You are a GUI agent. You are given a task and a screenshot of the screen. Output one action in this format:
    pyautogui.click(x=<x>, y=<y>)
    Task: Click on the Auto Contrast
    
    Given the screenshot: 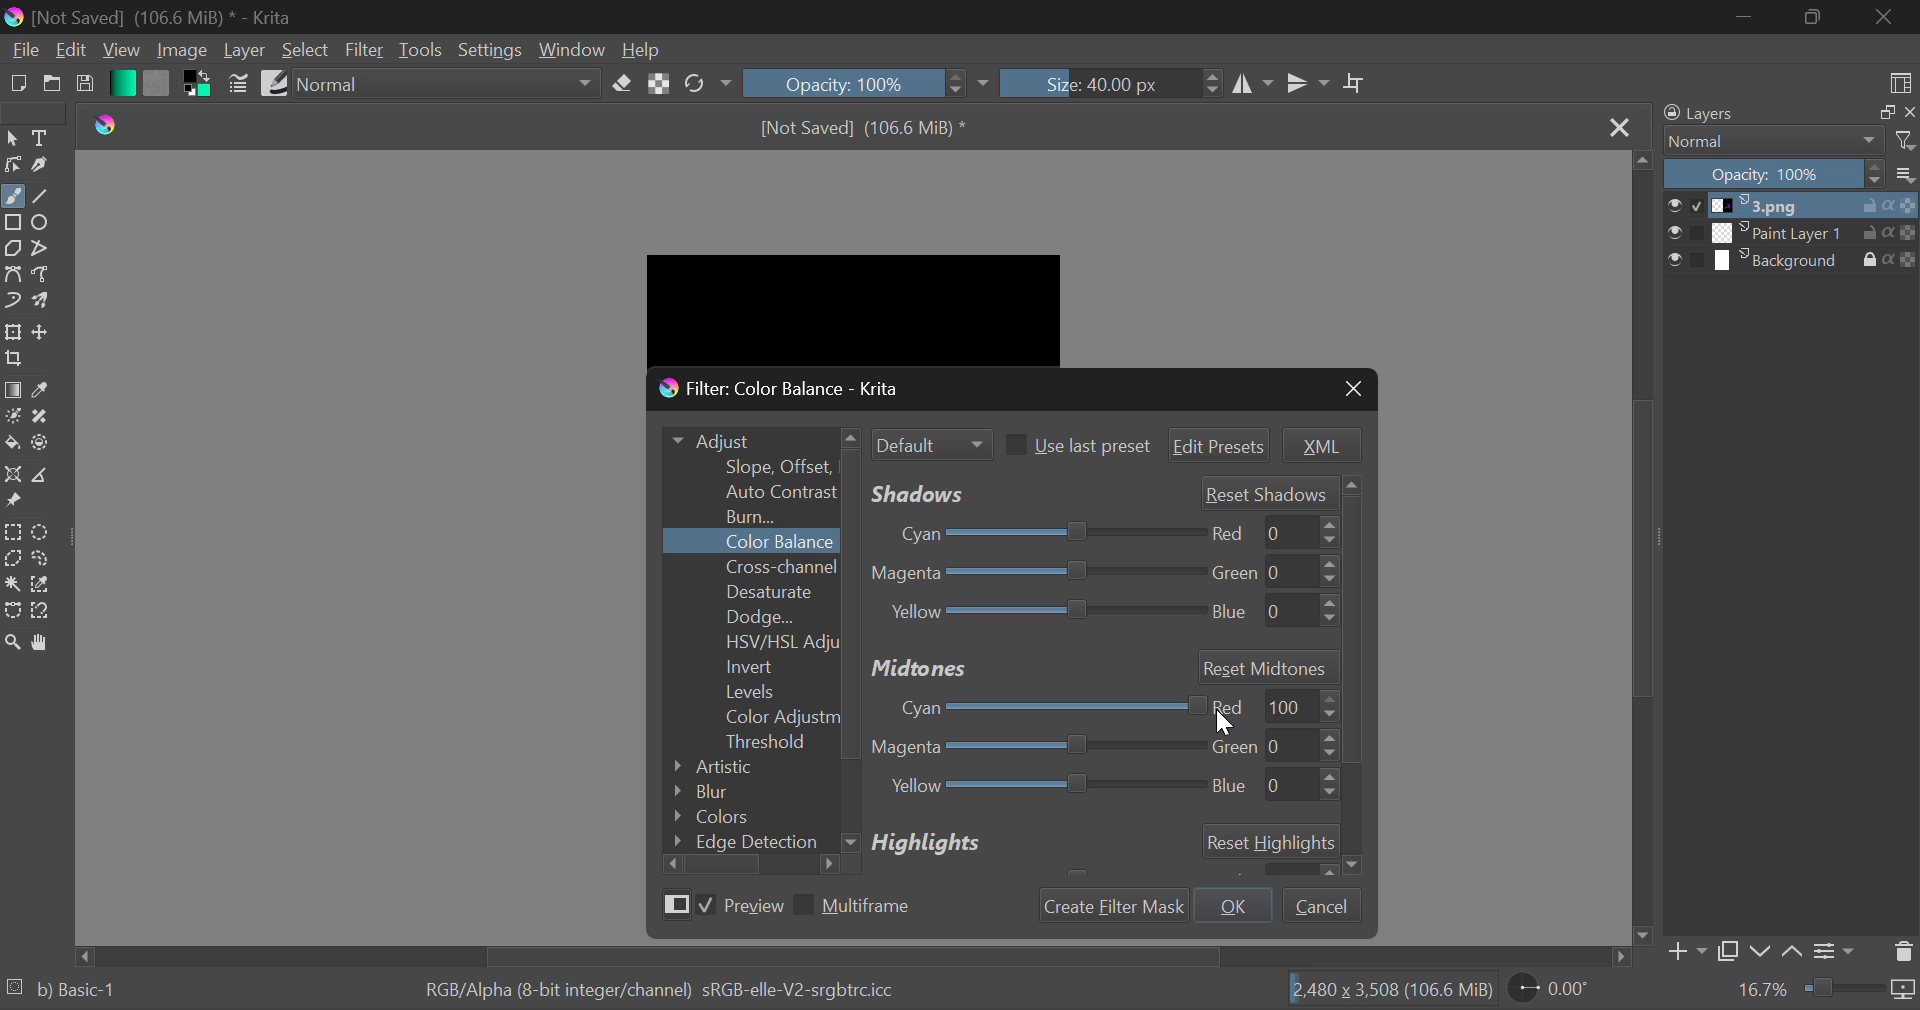 What is the action you would take?
    pyautogui.click(x=774, y=492)
    